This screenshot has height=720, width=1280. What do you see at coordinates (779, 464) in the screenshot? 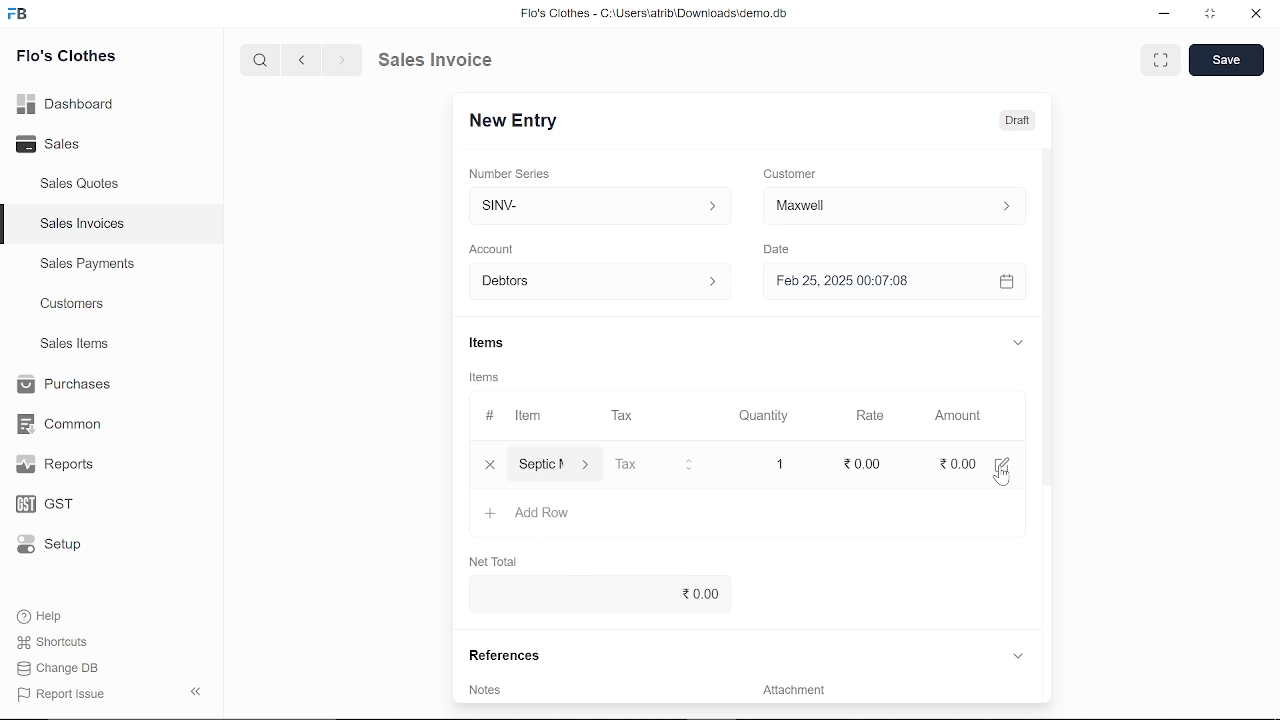
I see `1` at bounding box center [779, 464].